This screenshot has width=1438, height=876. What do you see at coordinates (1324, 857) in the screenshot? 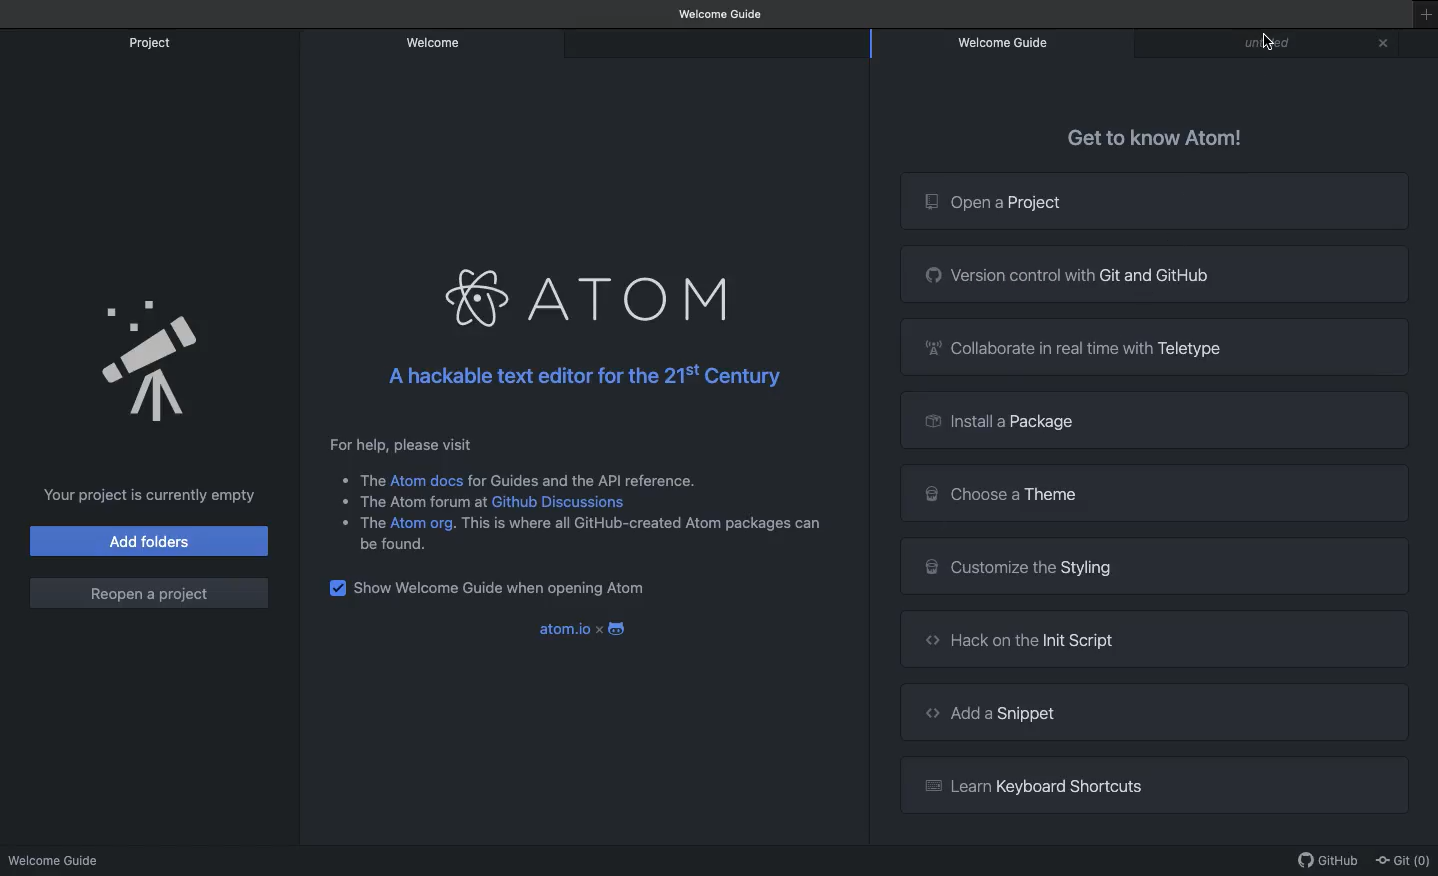
I see `GitHub` at bounding box center [1324, 857].